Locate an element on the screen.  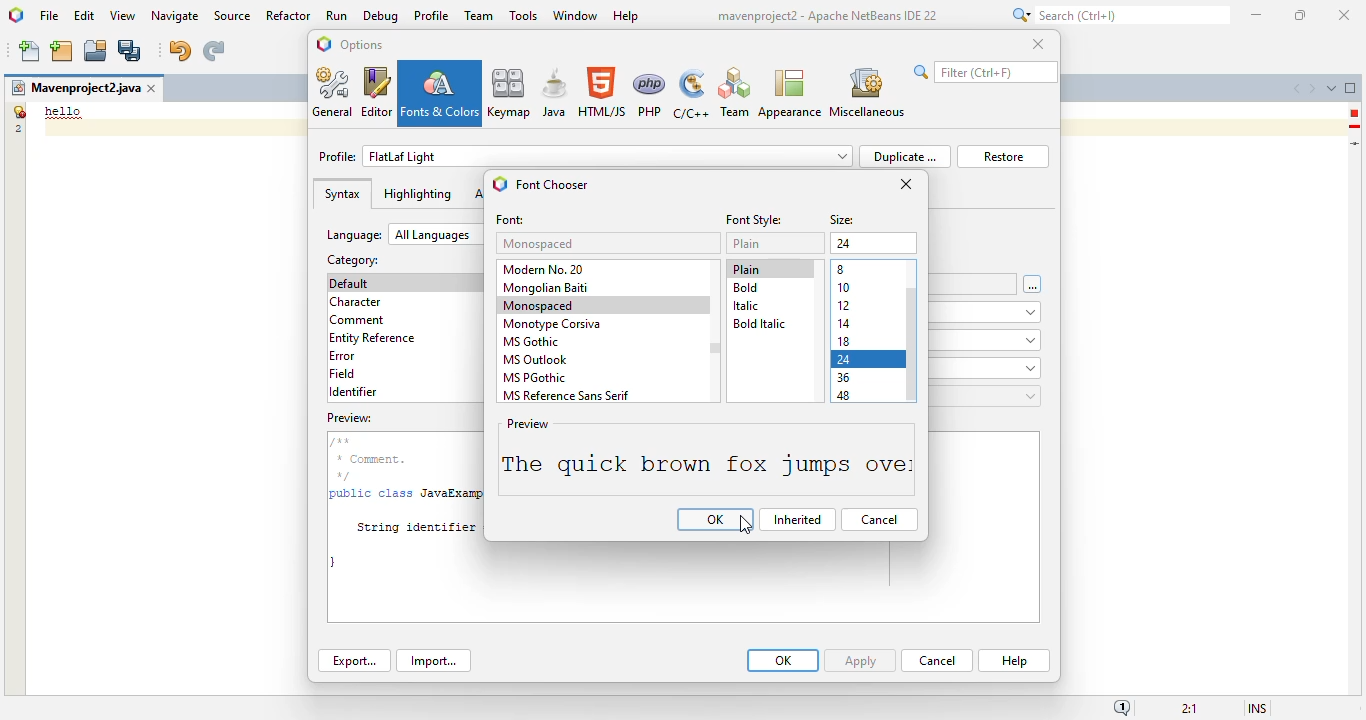
Team is located at coordinates (734, 93).